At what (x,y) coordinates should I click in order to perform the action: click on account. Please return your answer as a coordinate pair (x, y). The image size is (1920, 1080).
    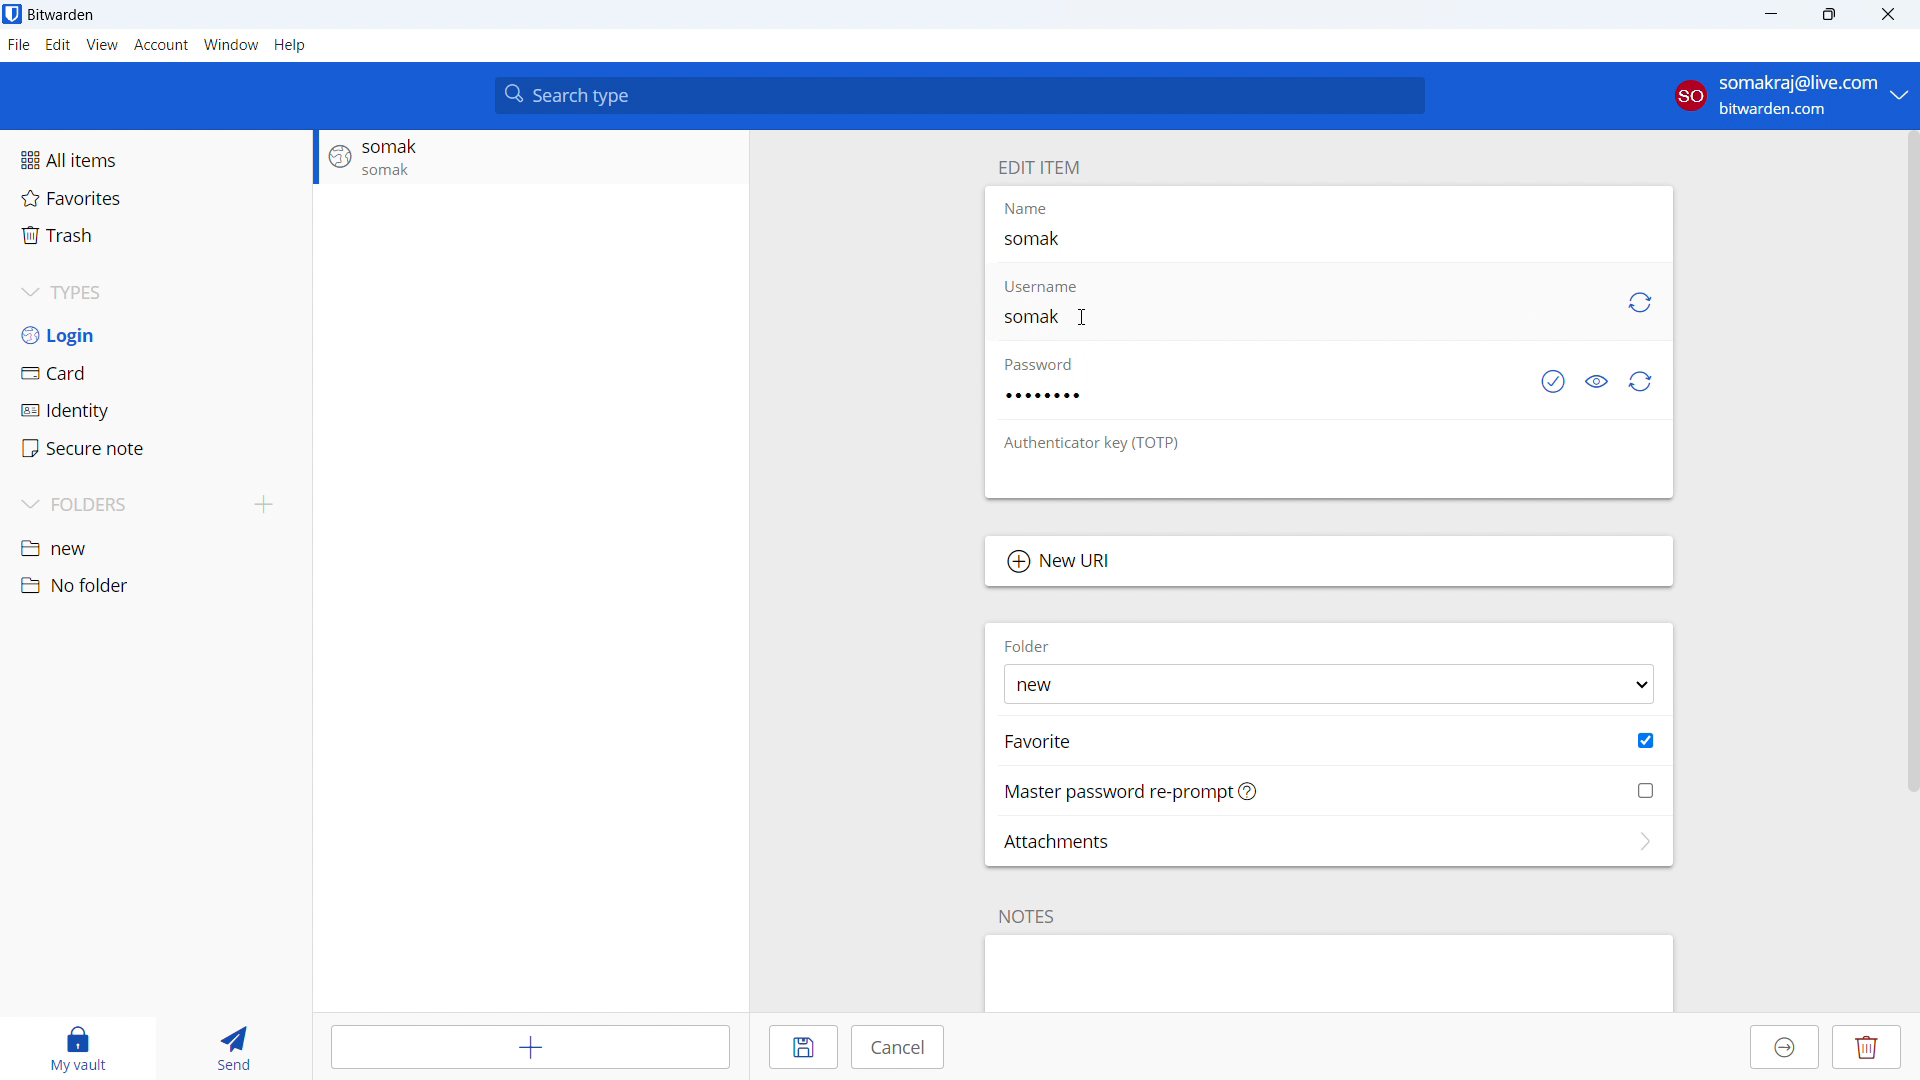
    Looking at the image, I should click on (1788, 93).